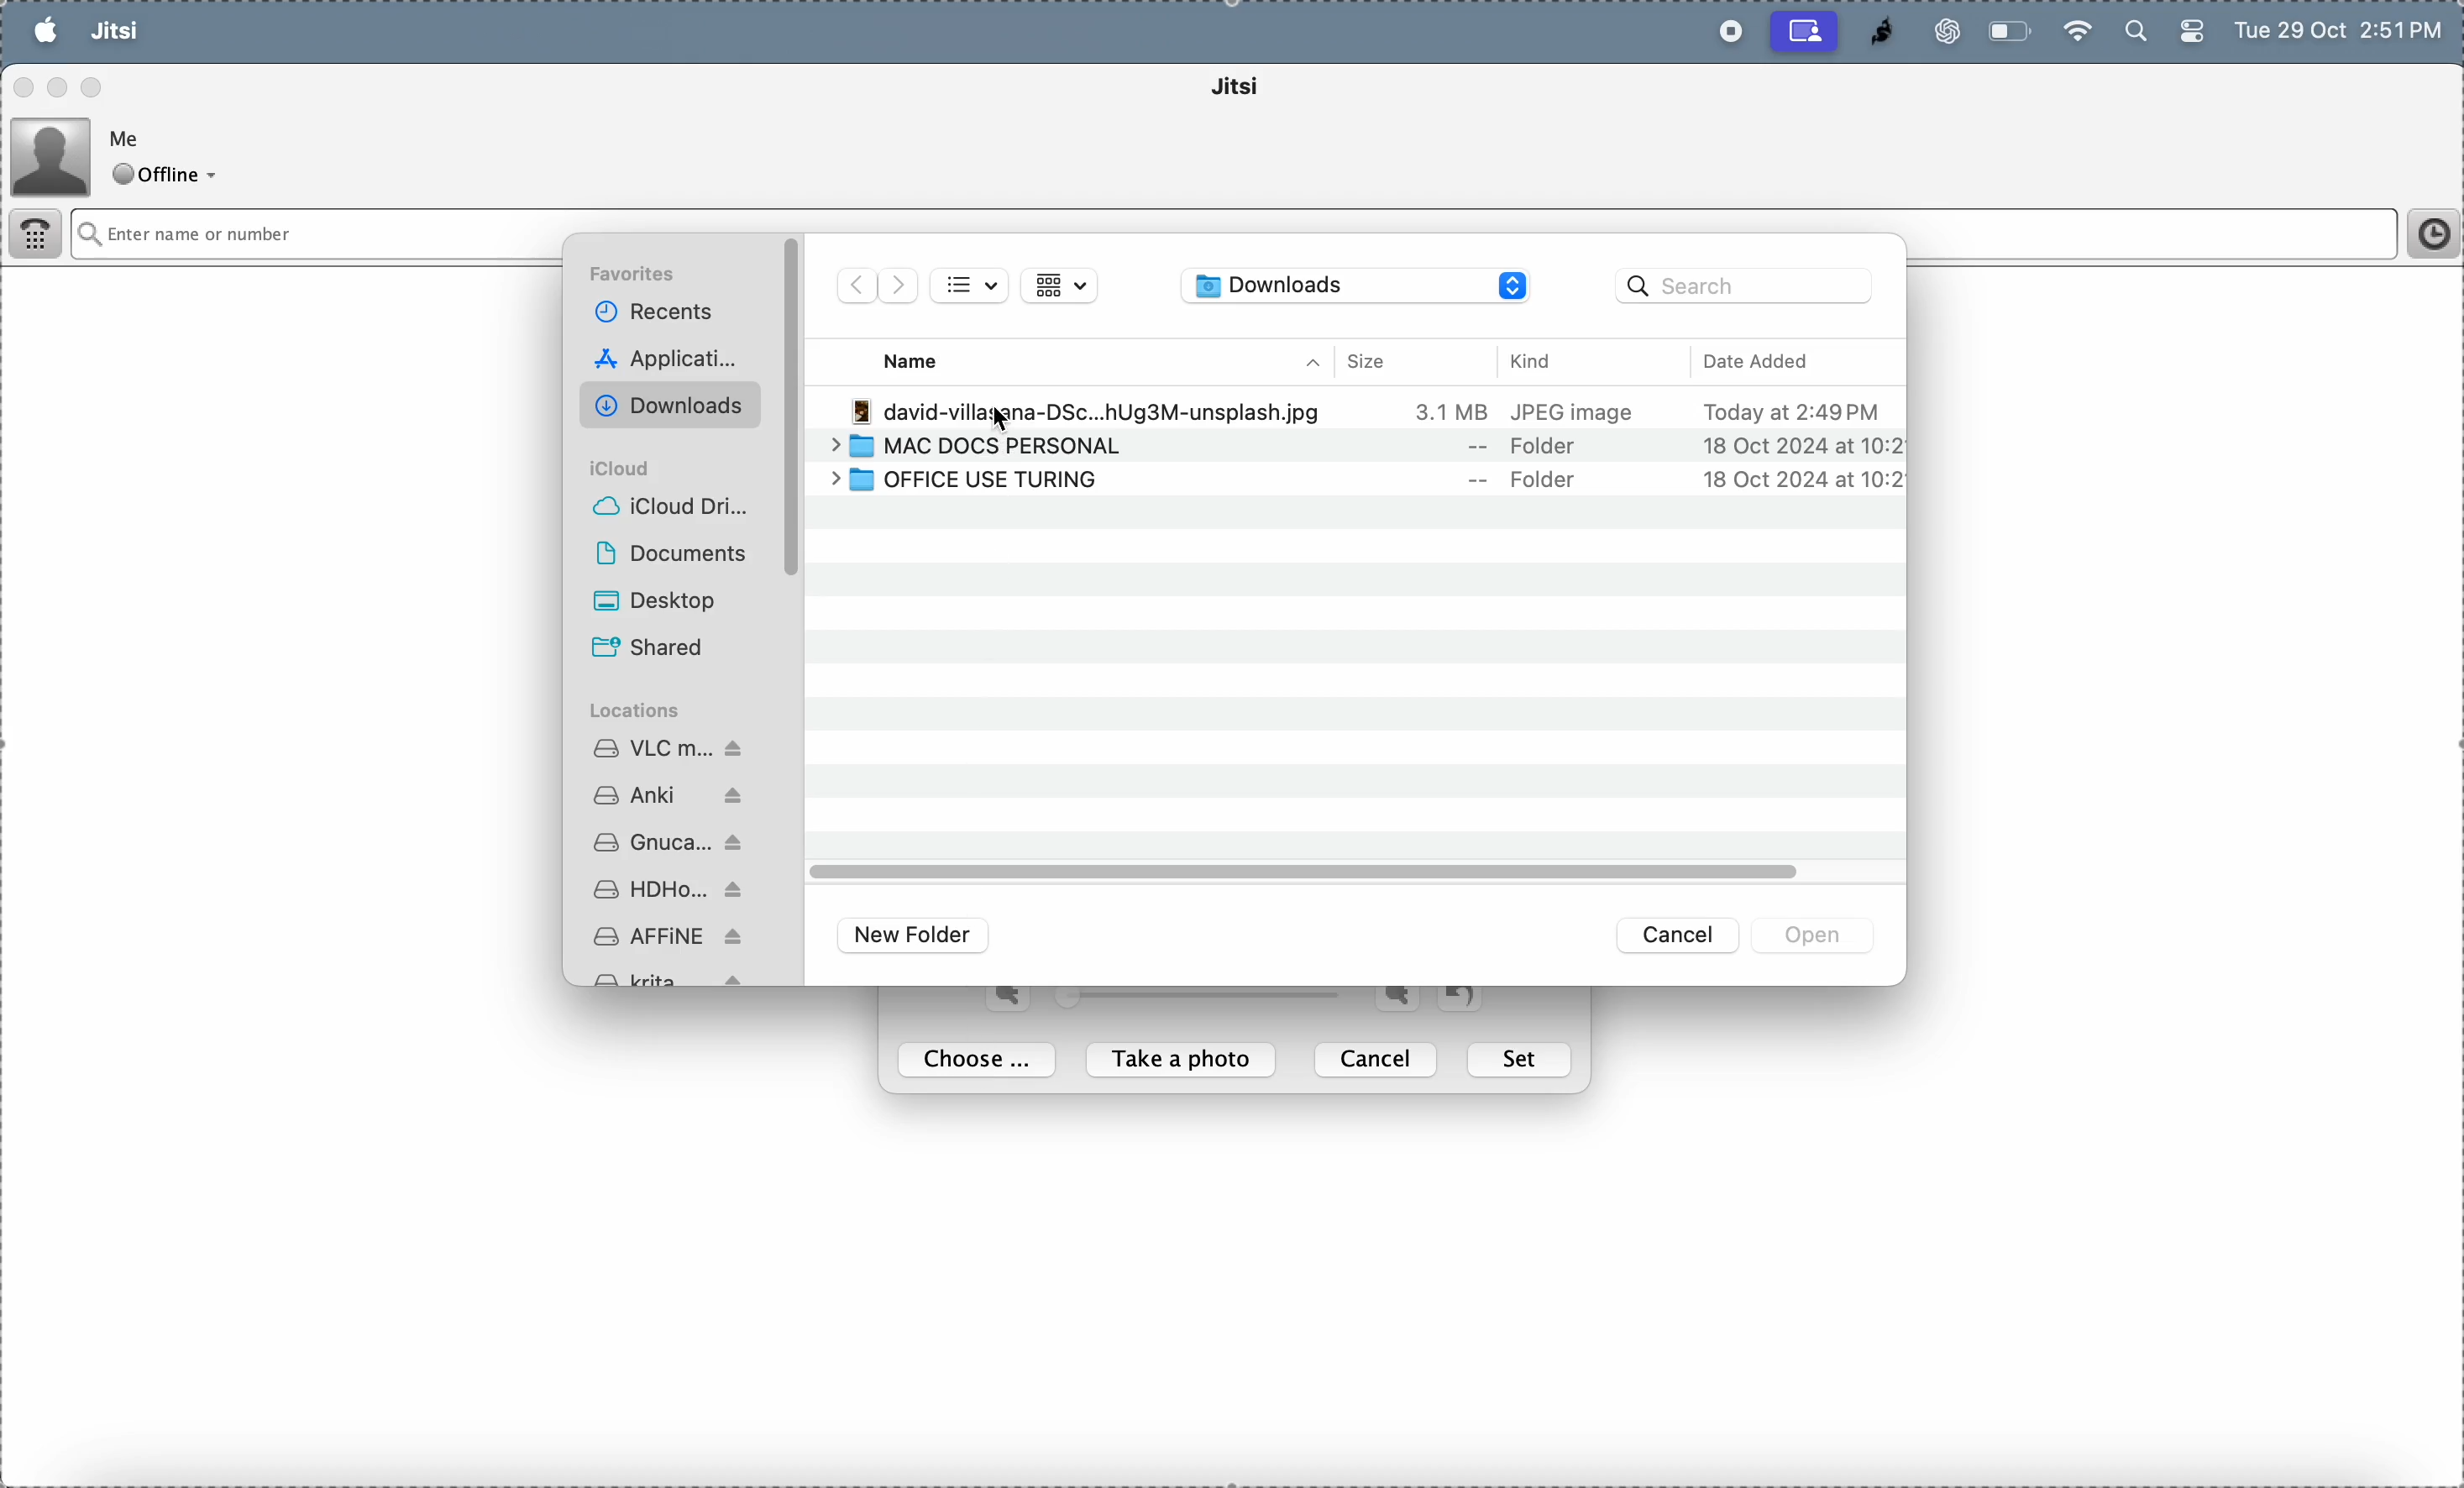 This screenshot has height=1488, width=2464. I want to click on jitsi menu, so click(114, 33).